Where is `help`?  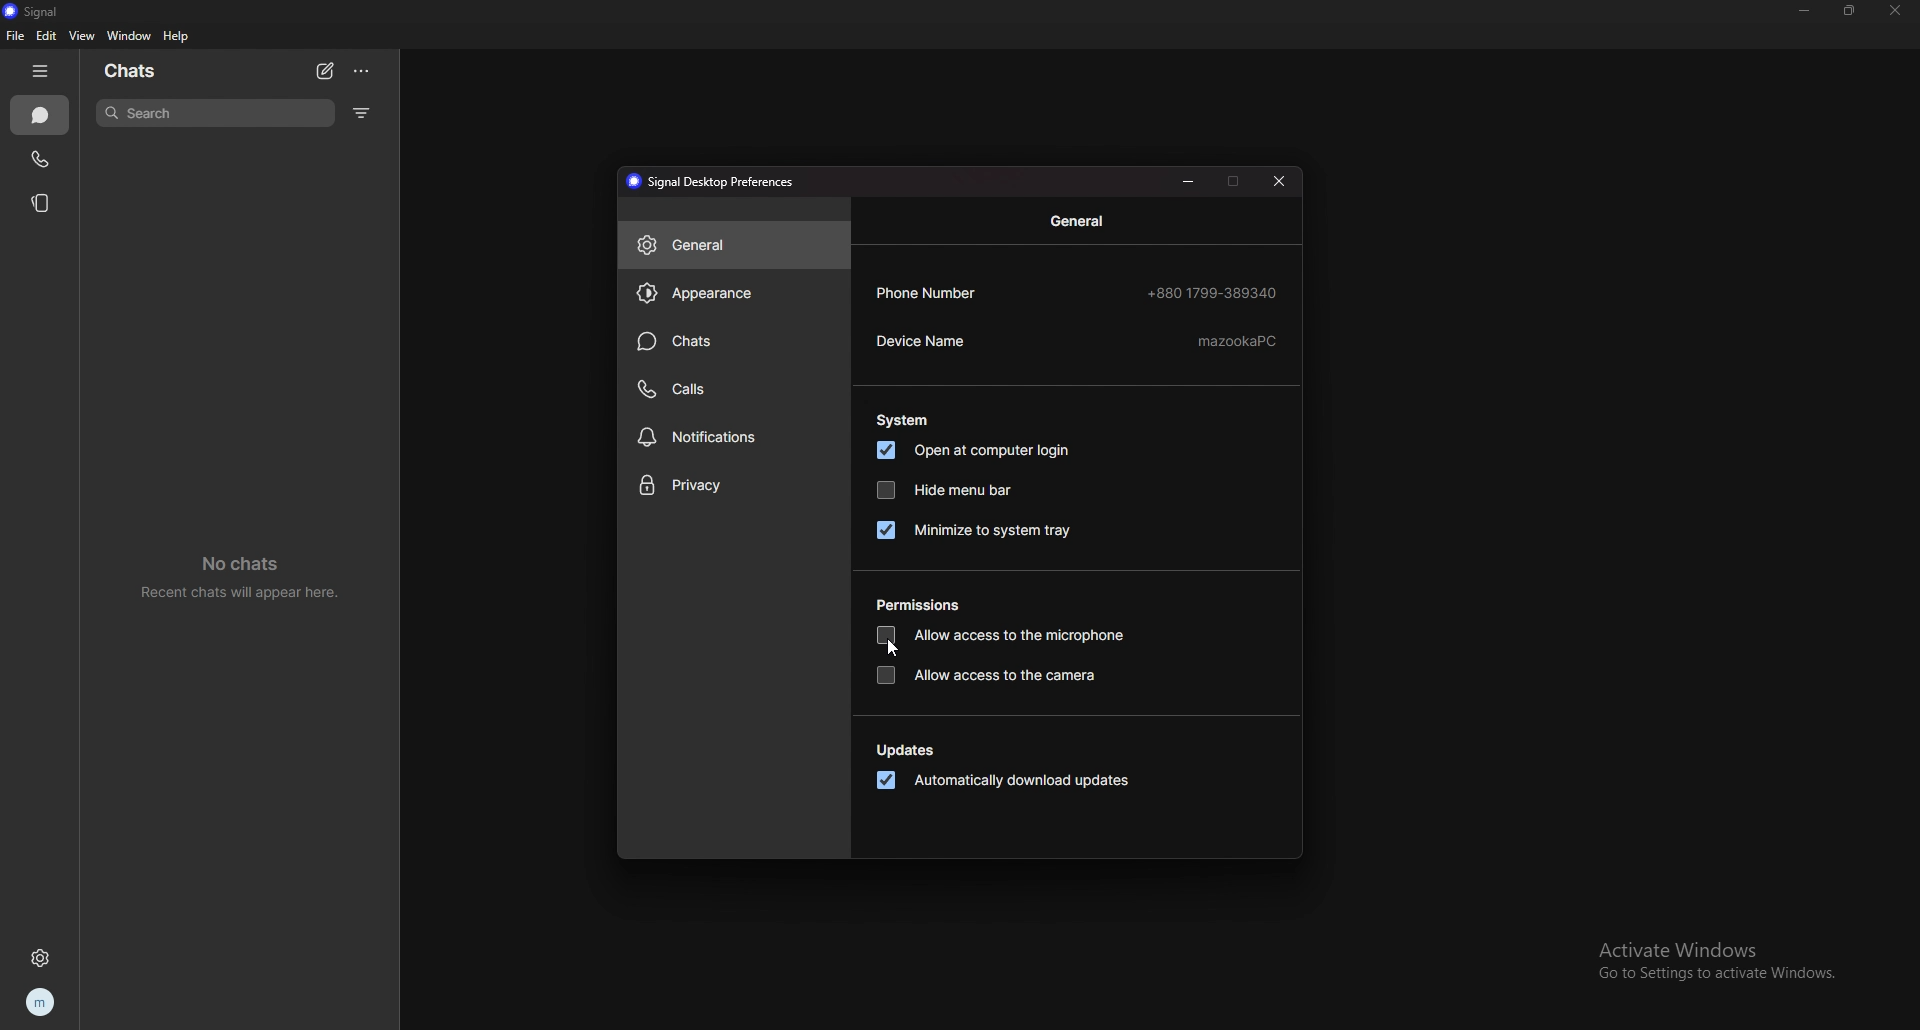 help is located at coordinates (178, 37).